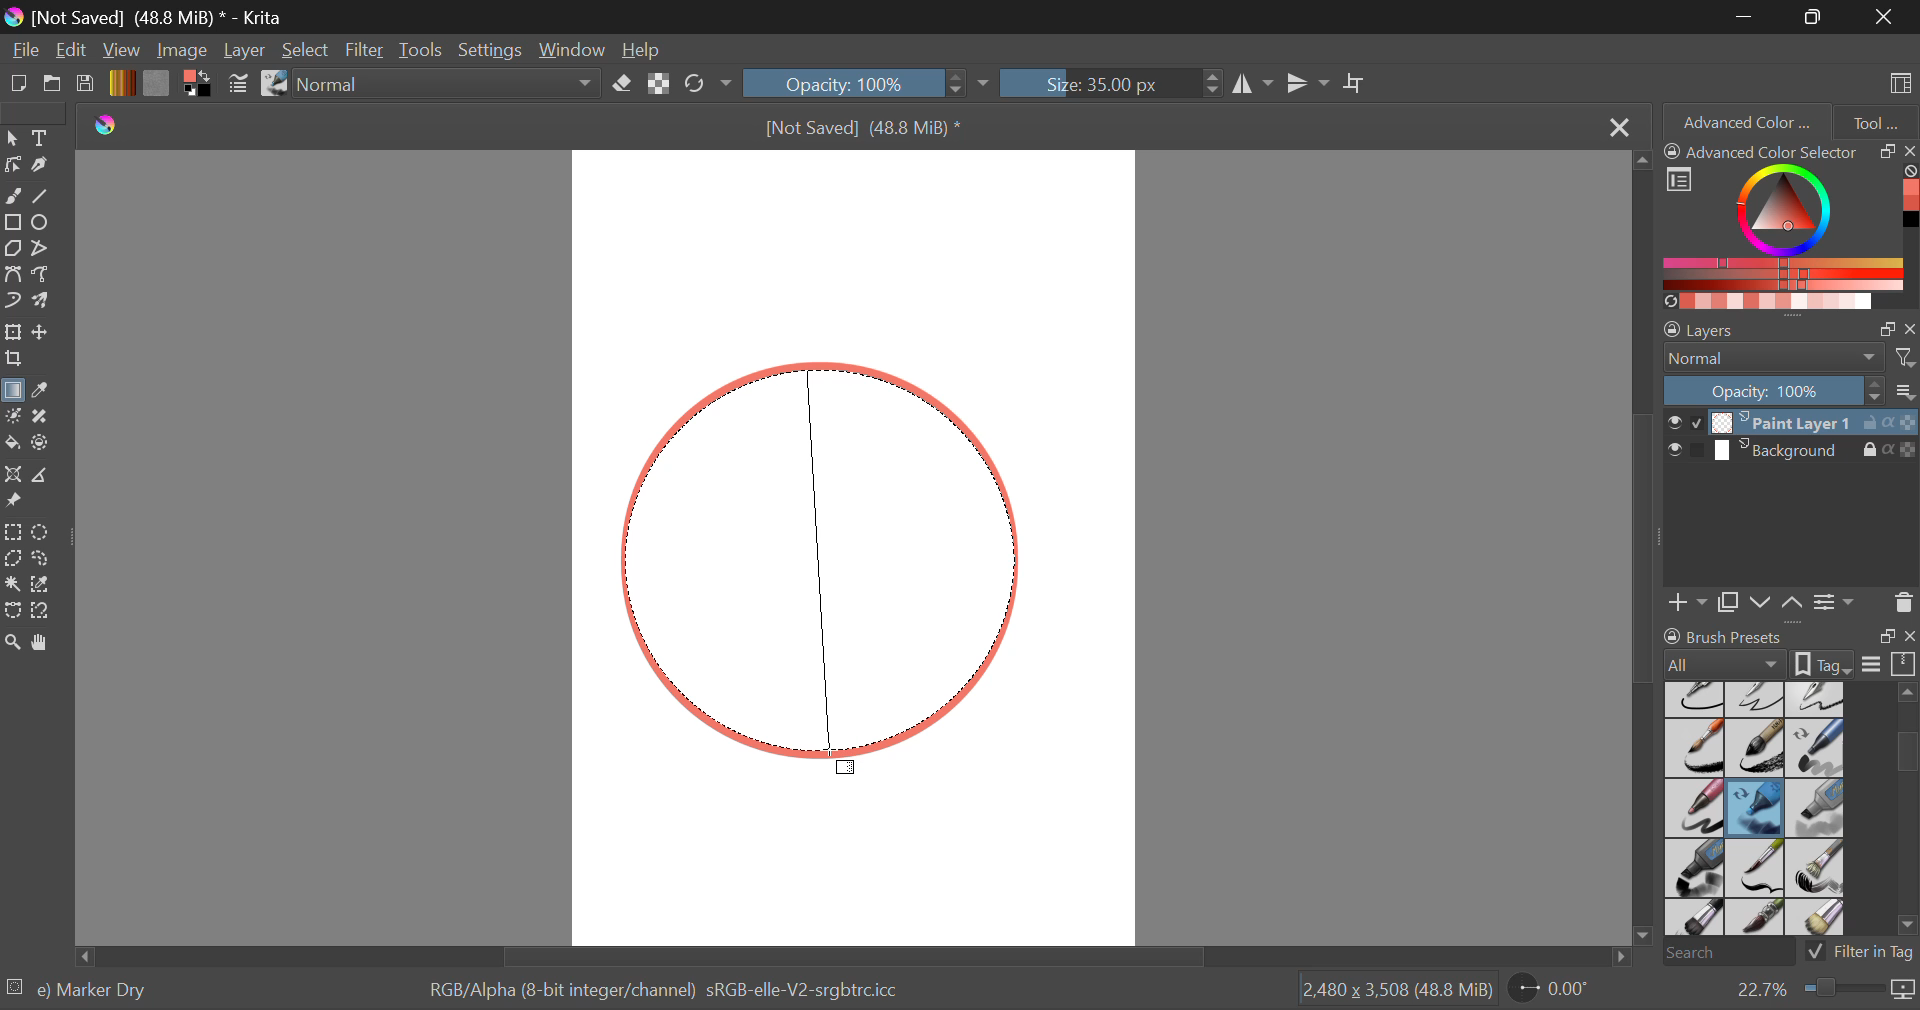  I want to click on Selected Brush Preset, so click(82, 987).